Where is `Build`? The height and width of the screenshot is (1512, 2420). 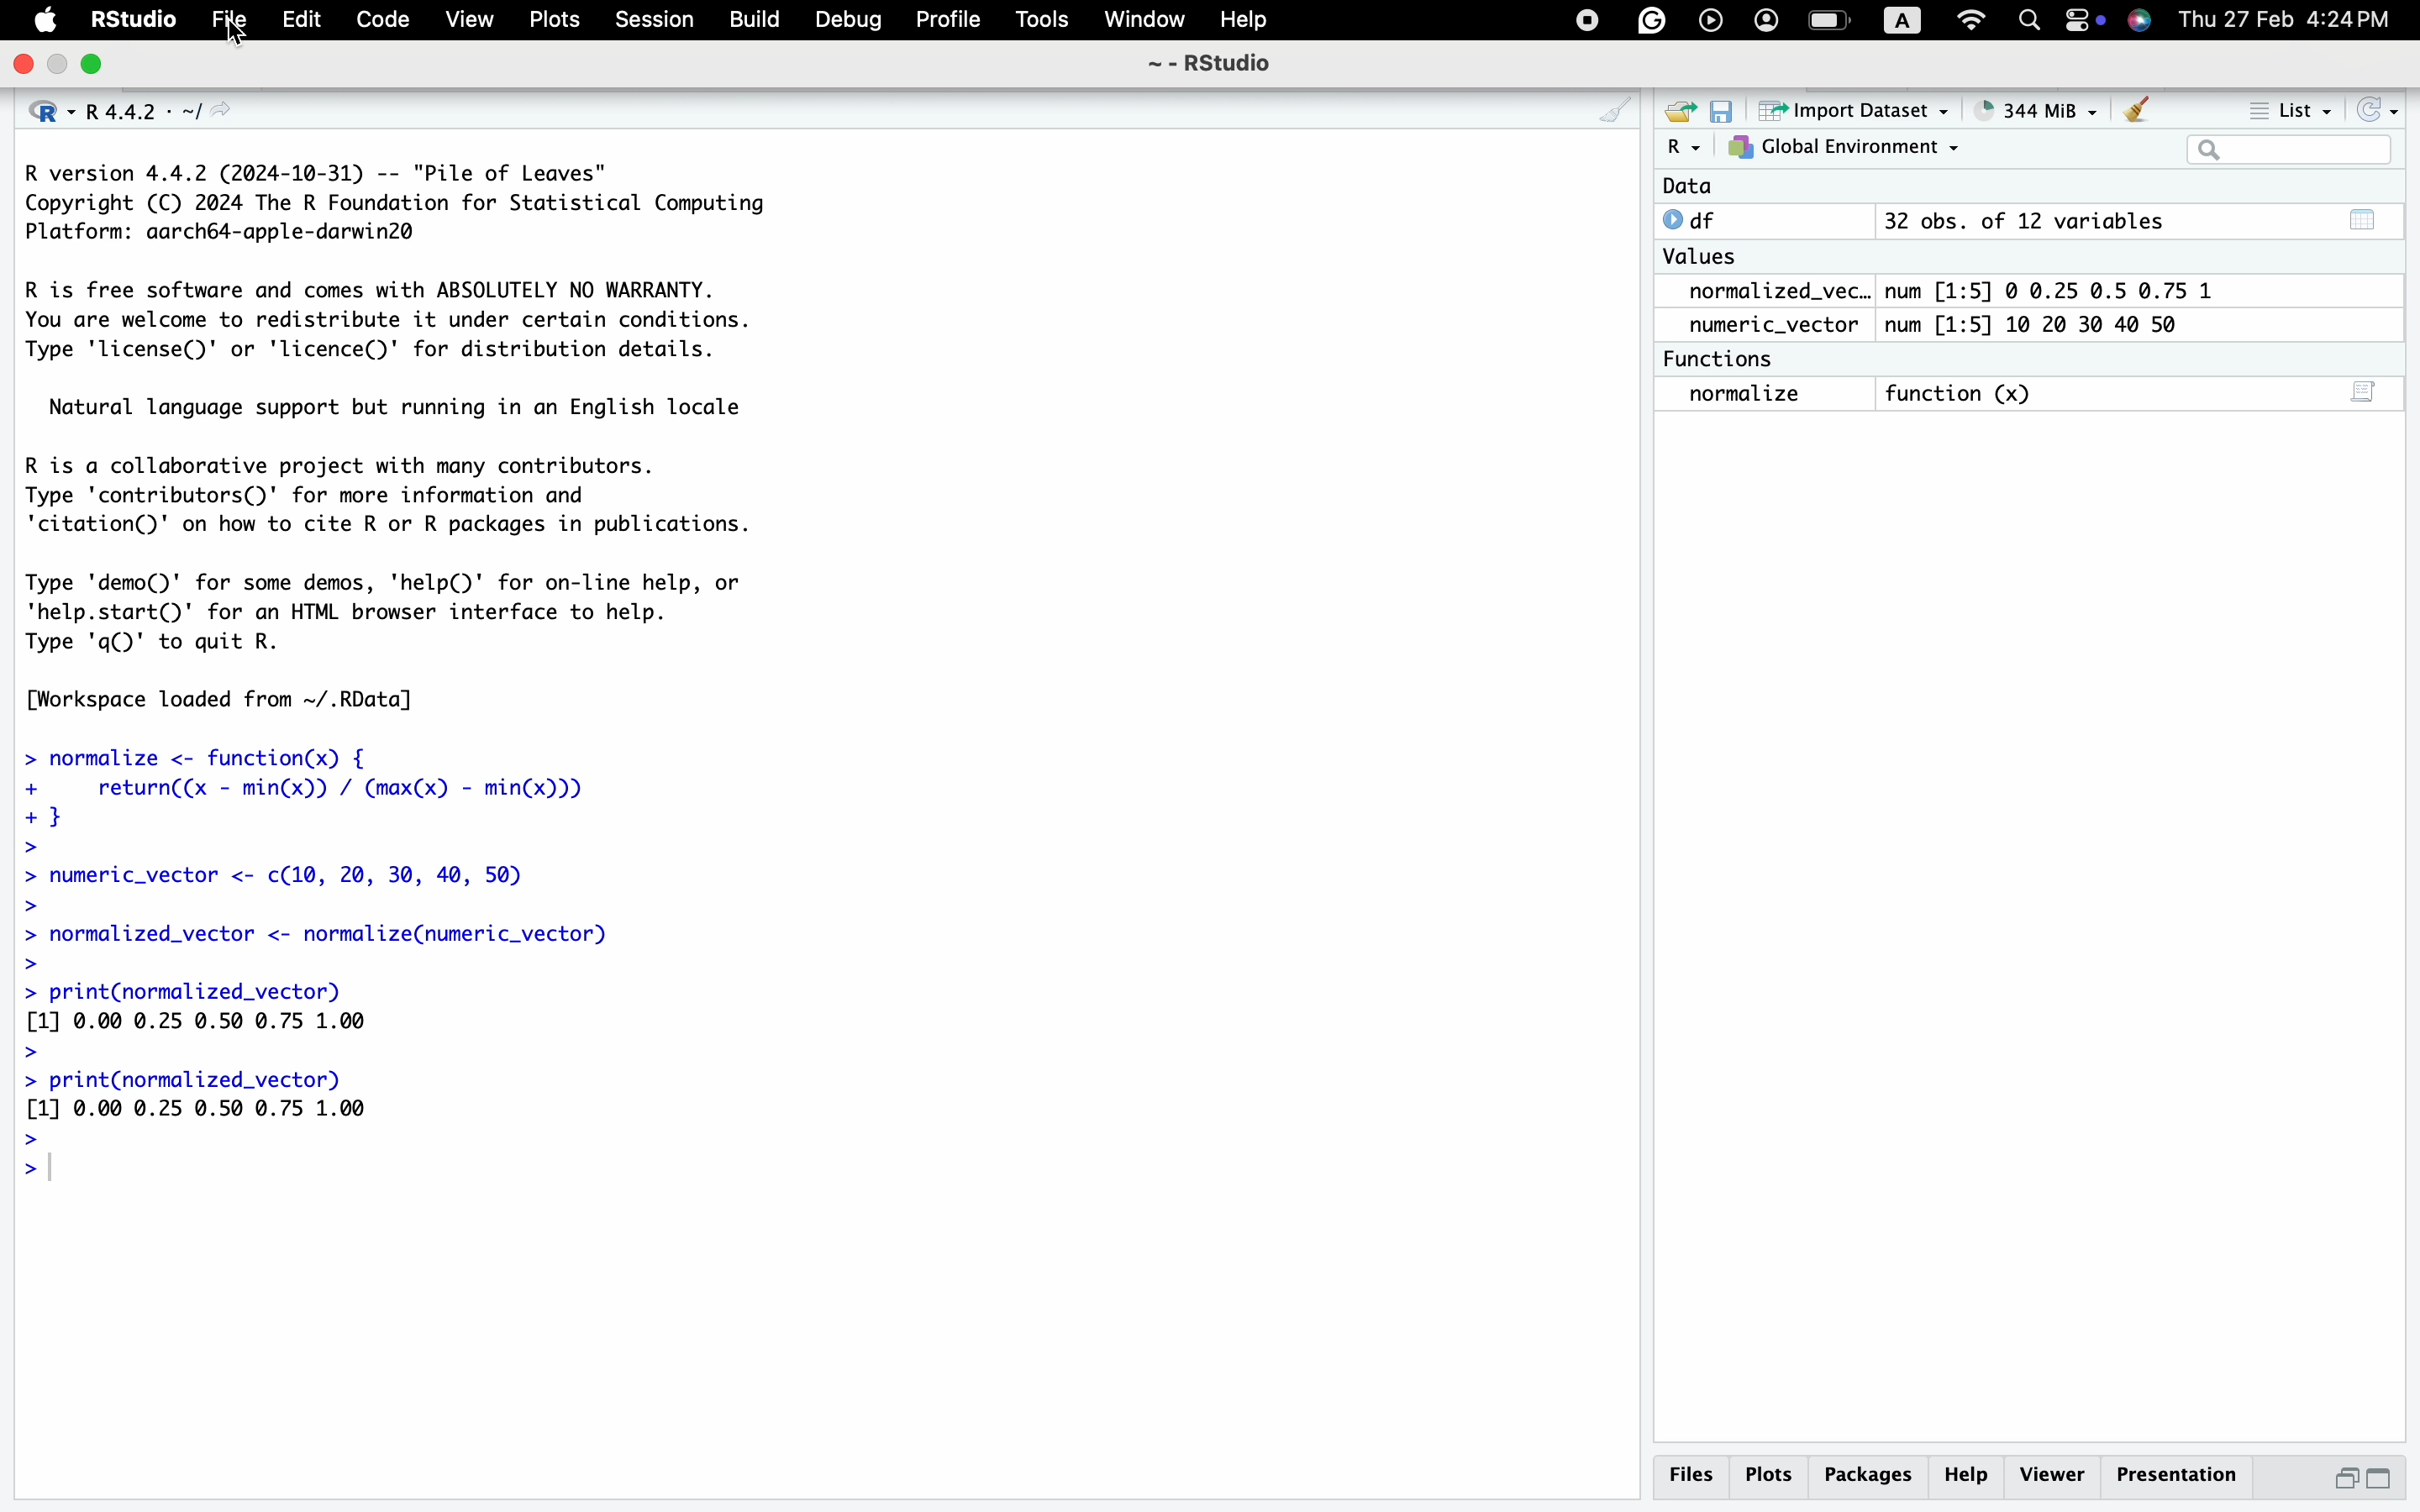 Build is located at coordinates (756, 24).